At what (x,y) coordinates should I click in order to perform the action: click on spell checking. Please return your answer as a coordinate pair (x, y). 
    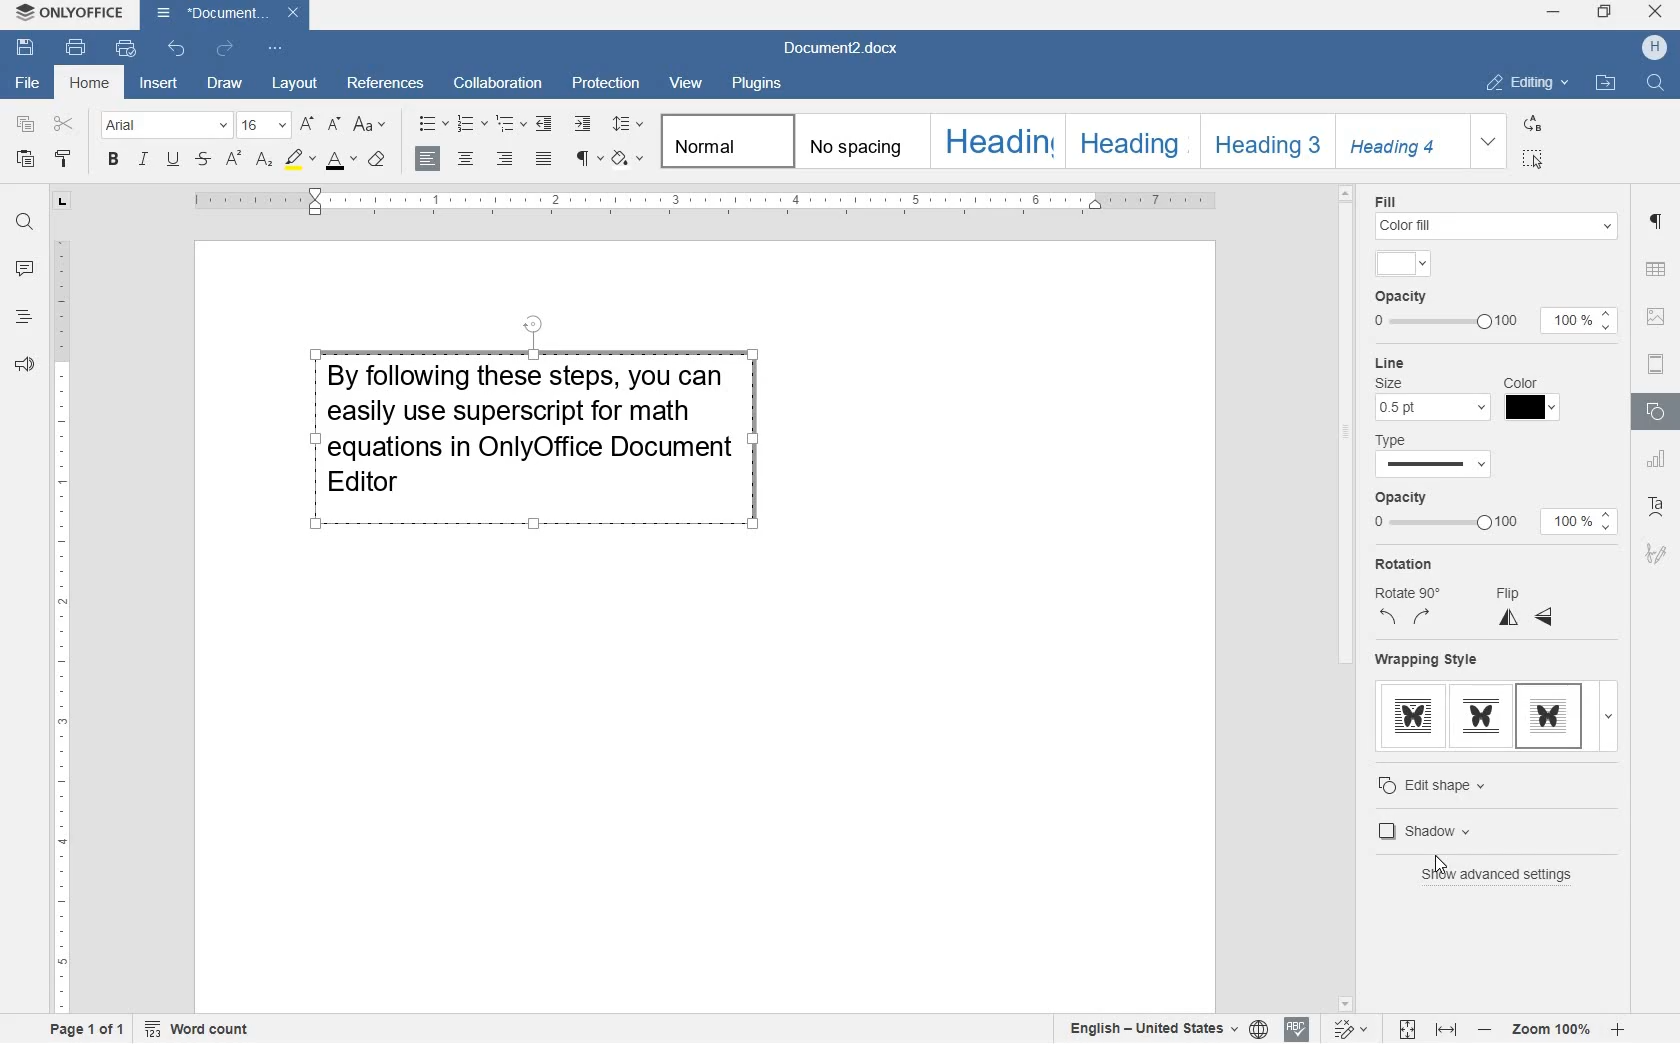
    Looking at the image, I should click on (1297, 1029).